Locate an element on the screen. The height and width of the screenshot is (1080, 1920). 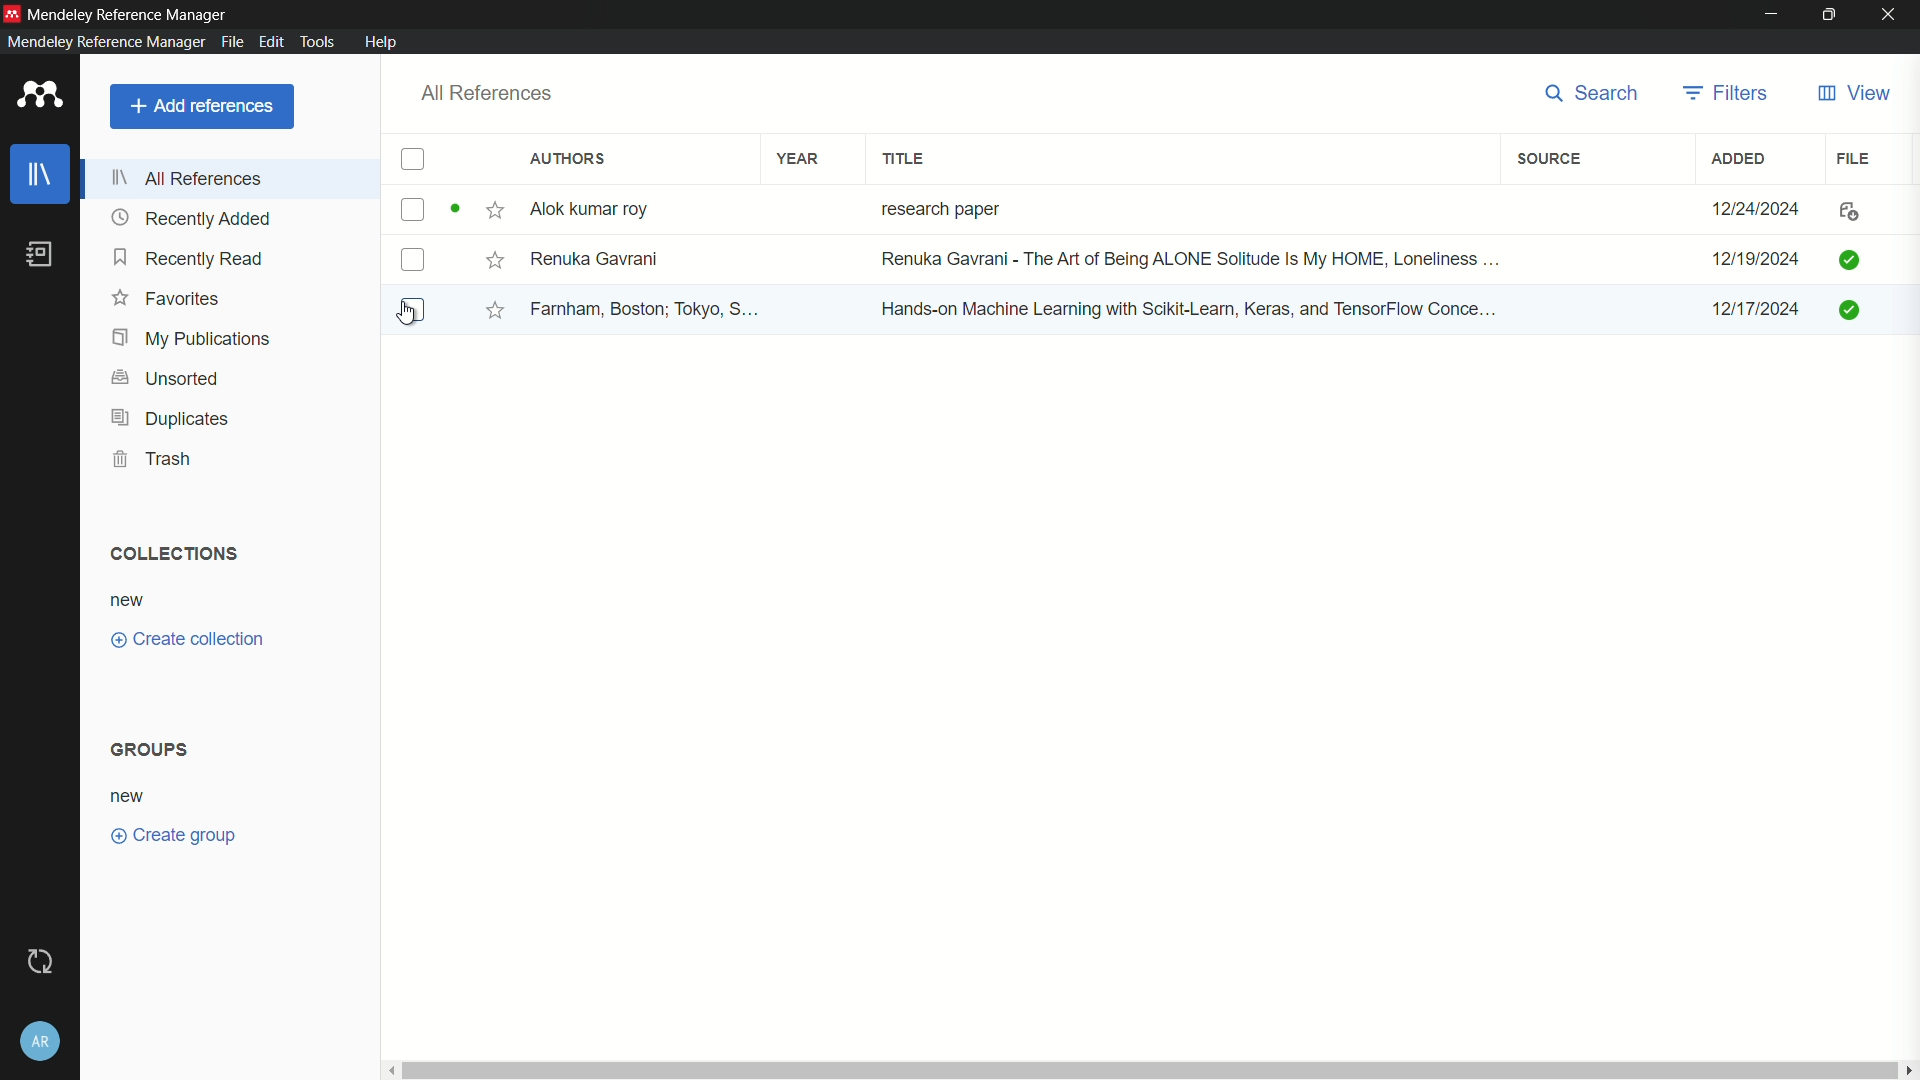
Mendeley Reference Manager is located at coordinates (131, 15).